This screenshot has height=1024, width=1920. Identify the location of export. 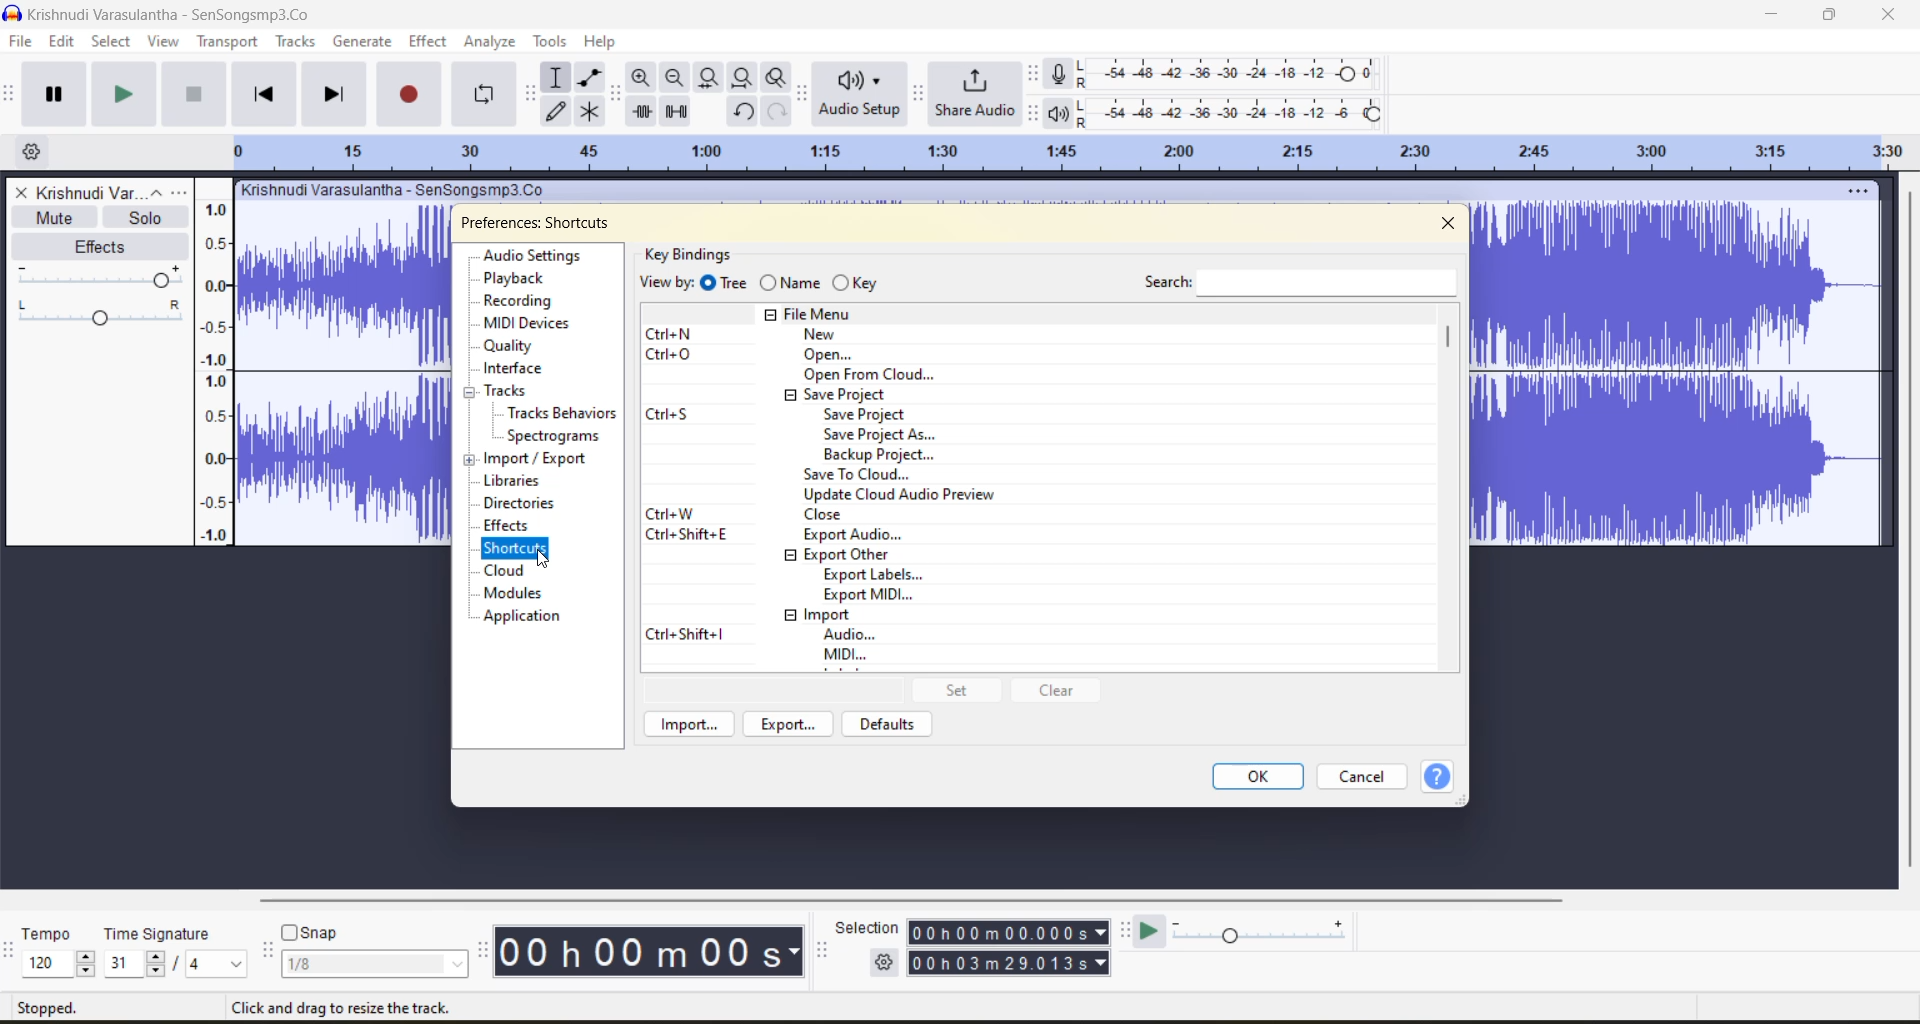
(783, 724).